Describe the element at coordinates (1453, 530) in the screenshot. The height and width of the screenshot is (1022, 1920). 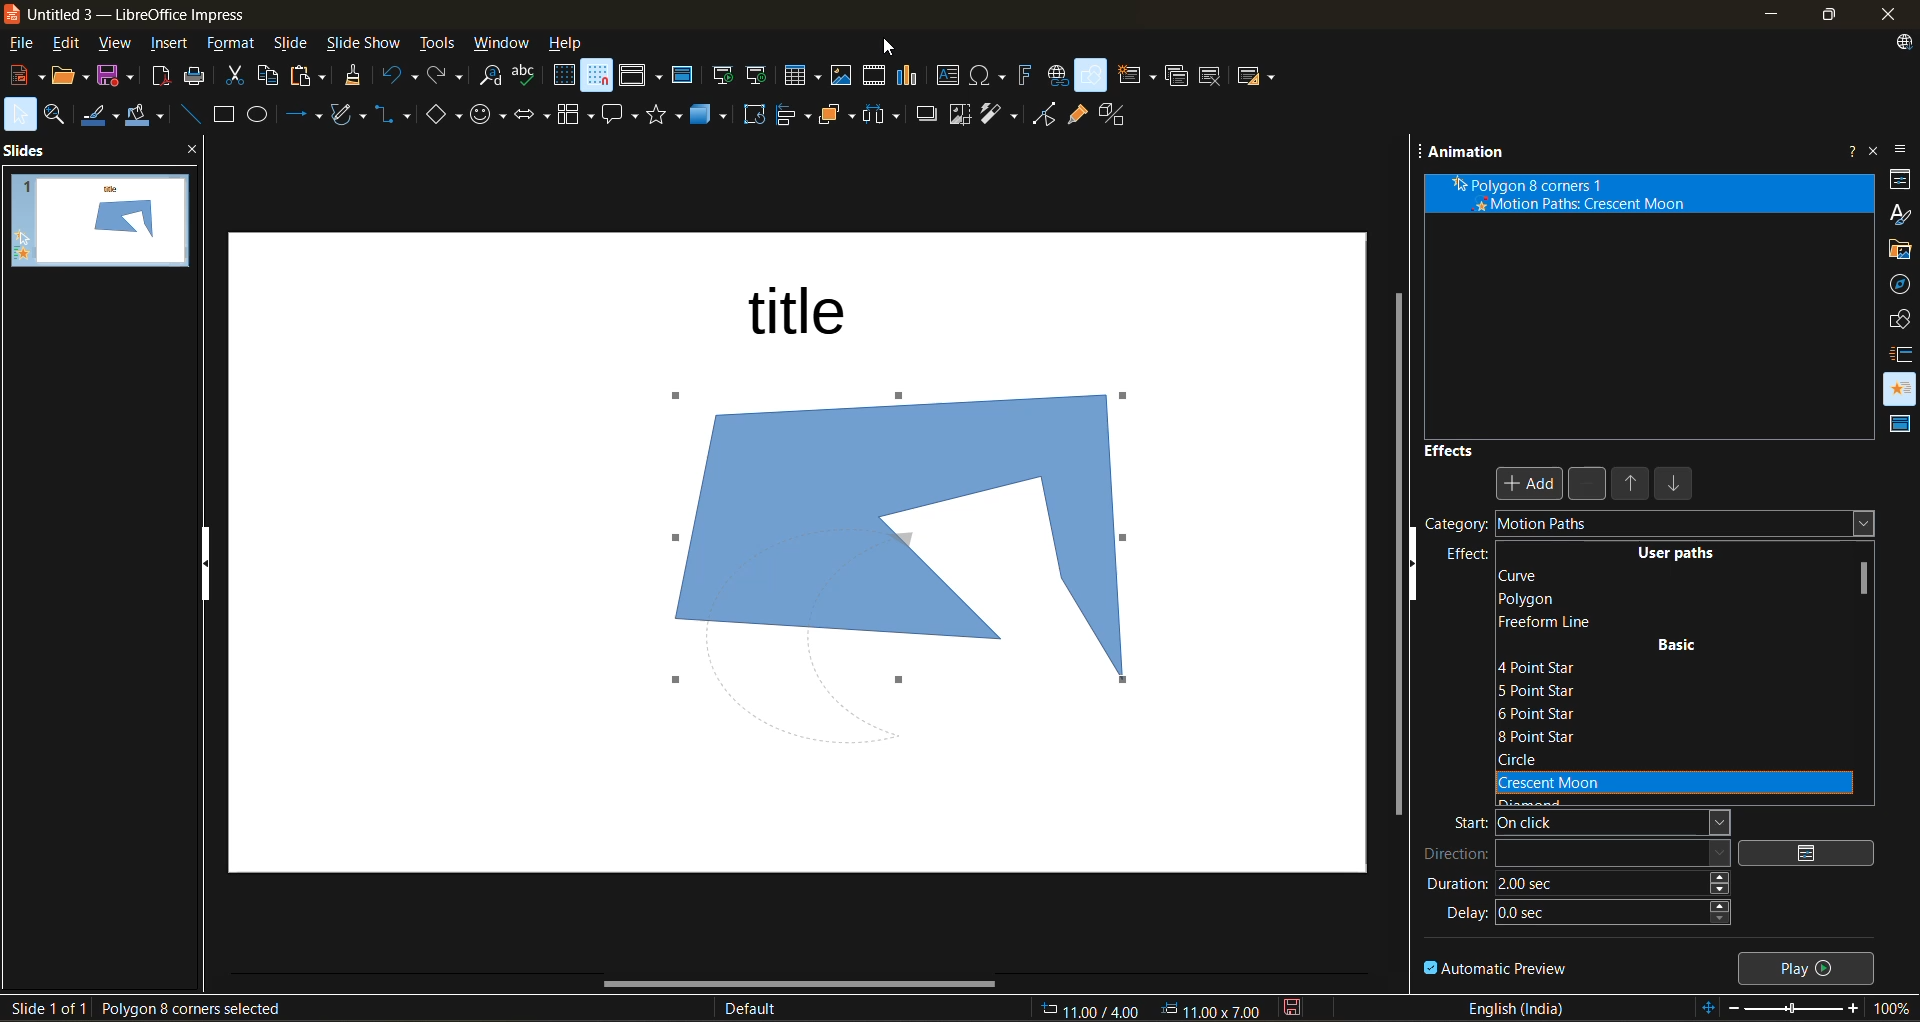
I see `category` at that location.